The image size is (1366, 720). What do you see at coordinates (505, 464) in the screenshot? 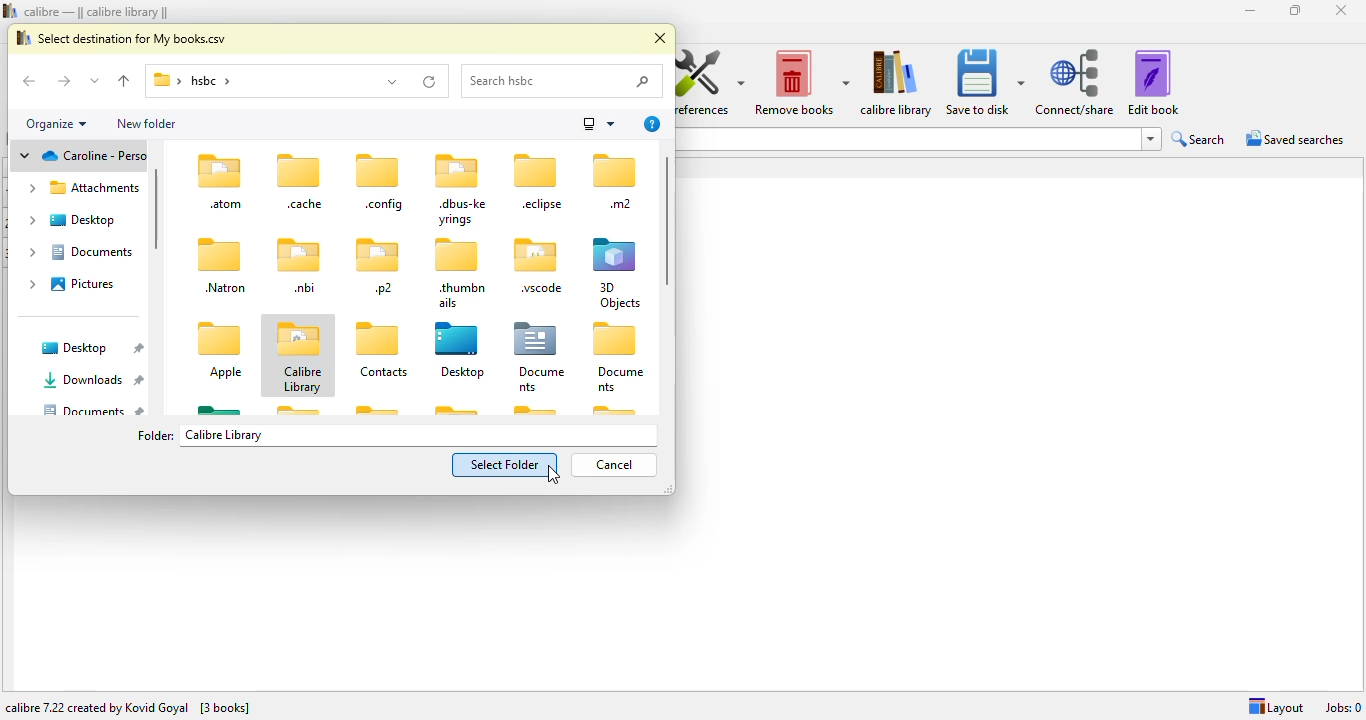
I see `select folder` at bounding box center [505, 464].